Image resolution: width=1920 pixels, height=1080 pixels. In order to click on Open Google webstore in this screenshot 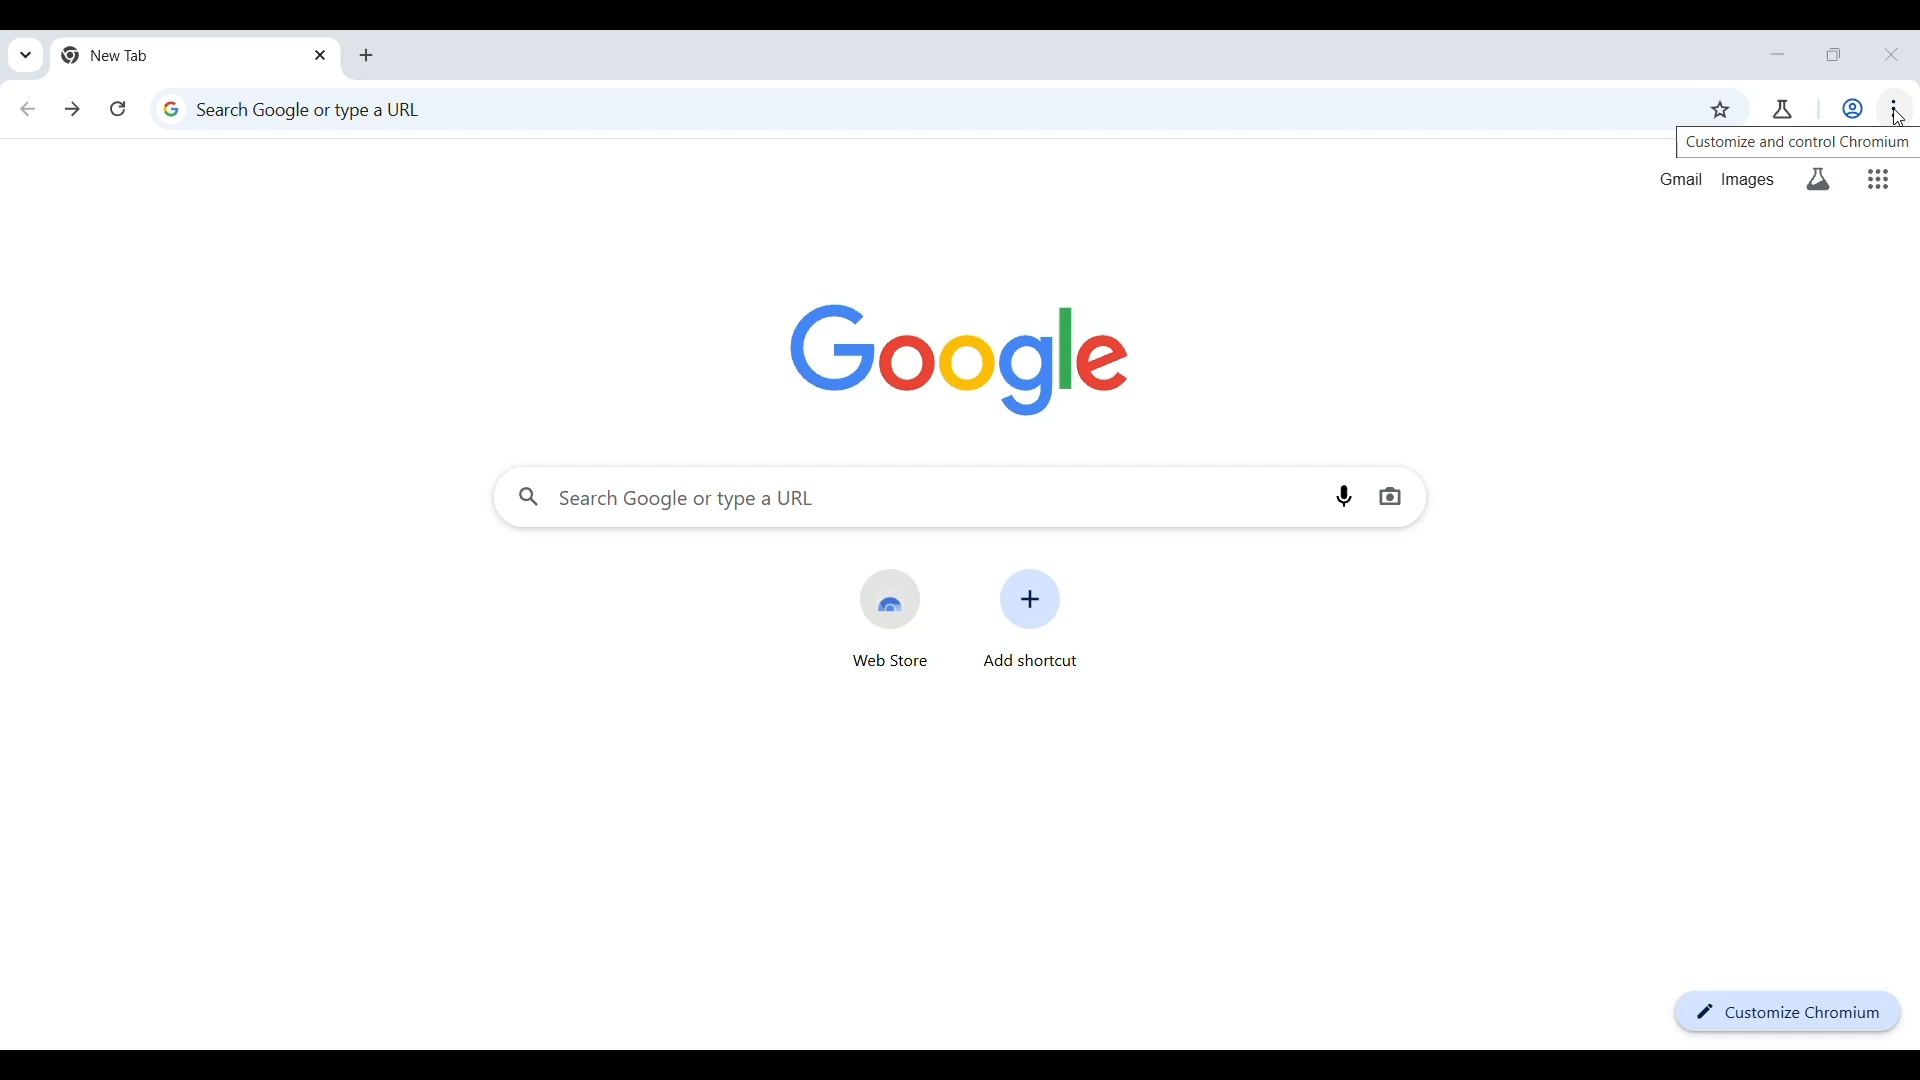, I will do `click(889, 618)`.